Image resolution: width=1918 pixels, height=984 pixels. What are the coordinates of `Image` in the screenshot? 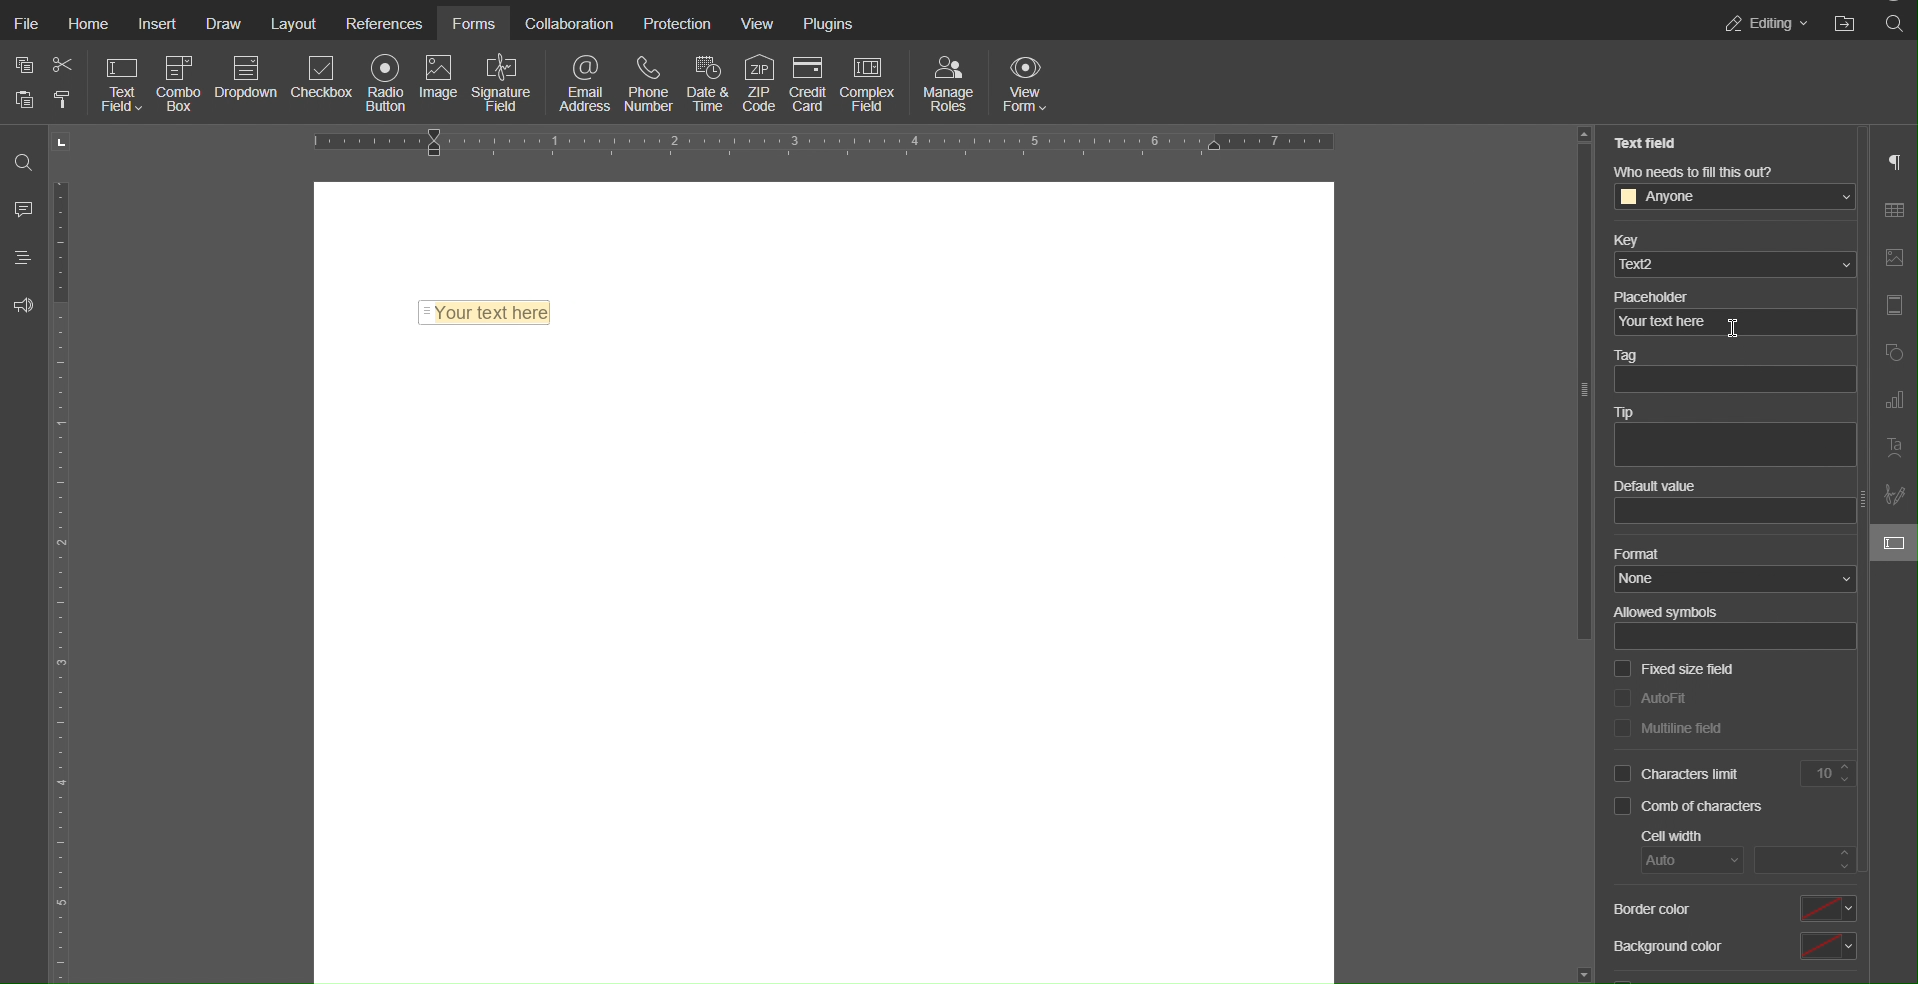 It's located at (438, 85).